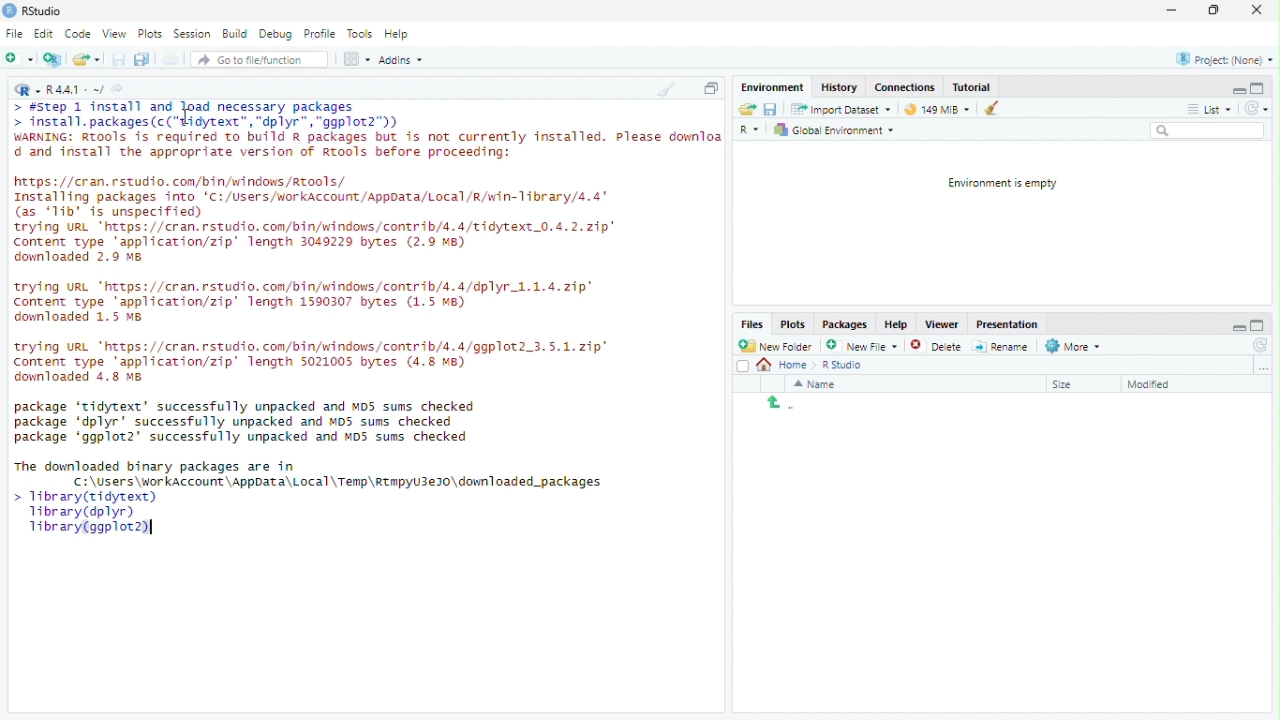 This screenshot has width=1280, height=720. Describe the element at coordinates (934, 107) in the screenshot. I see `149 MiB` at that location.